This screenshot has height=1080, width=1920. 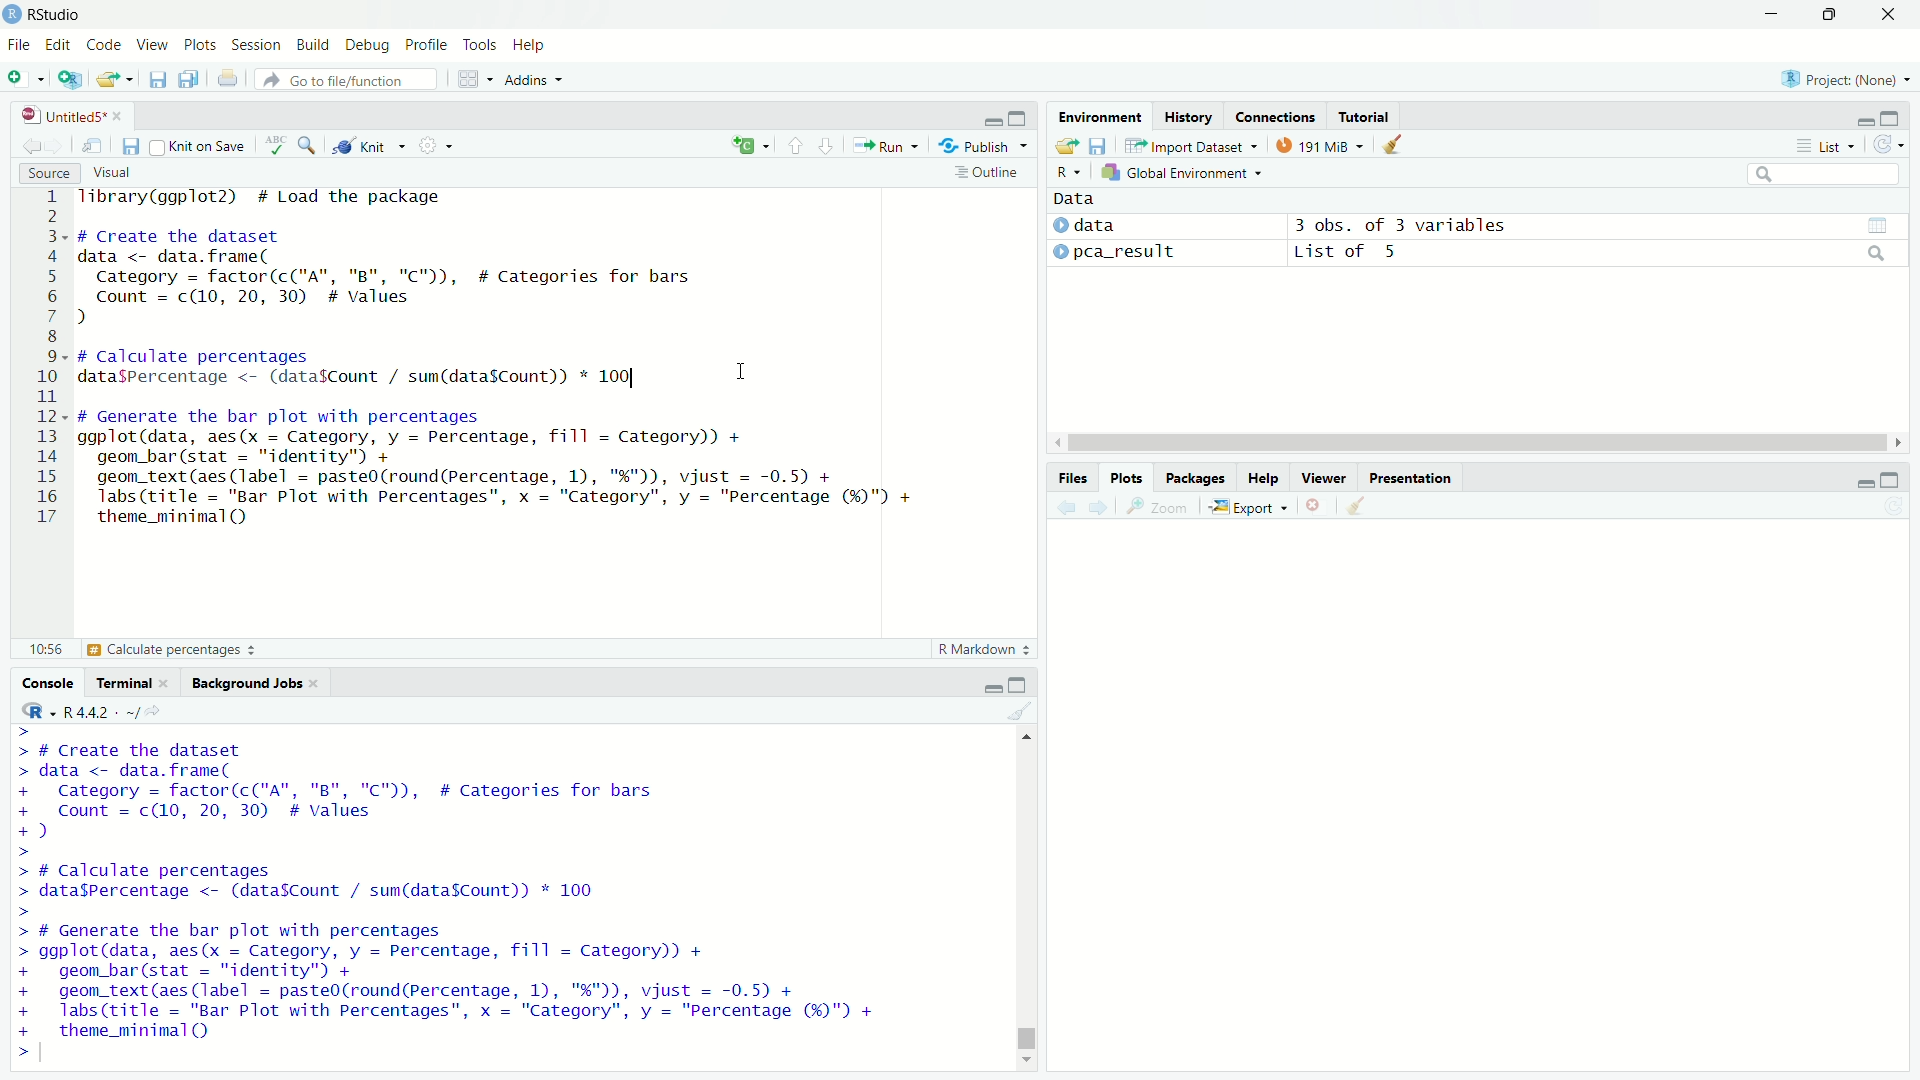 I want to click on export, so click(x=1249, y=505).